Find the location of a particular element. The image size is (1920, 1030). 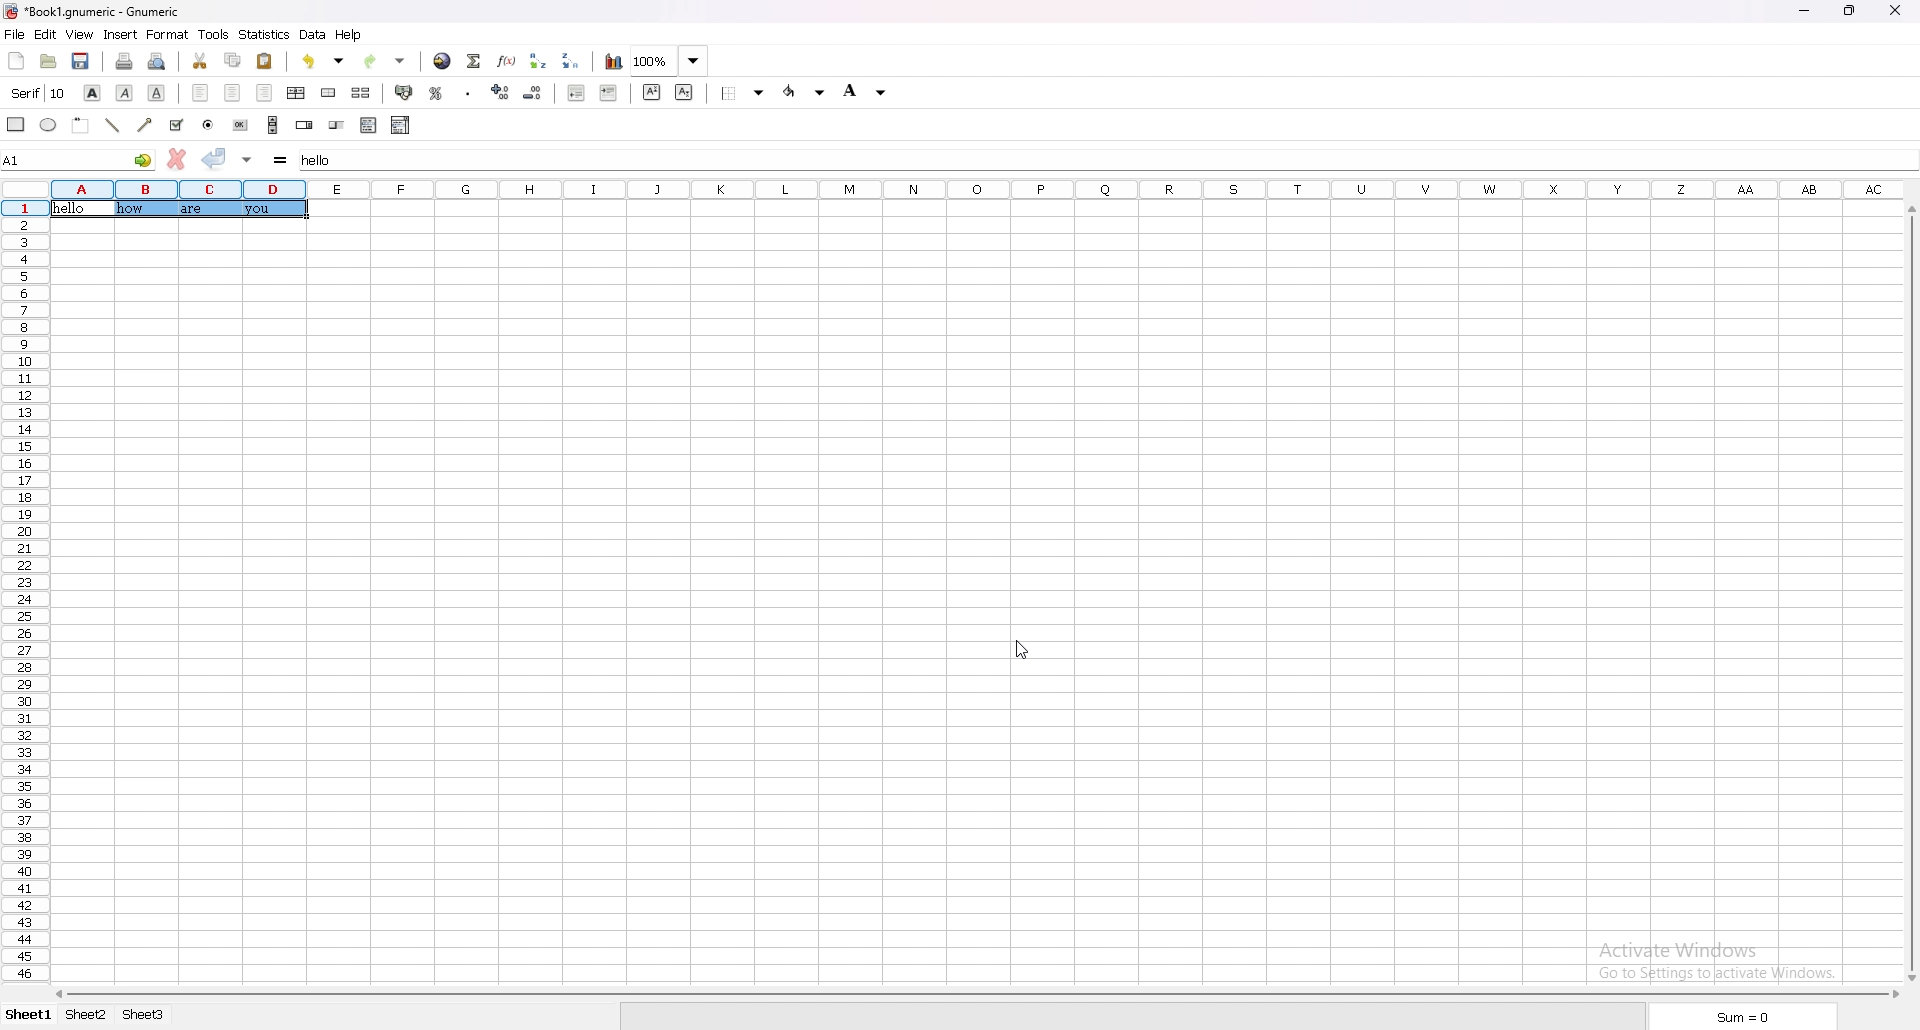

cut is located at coordinates (199, 59).